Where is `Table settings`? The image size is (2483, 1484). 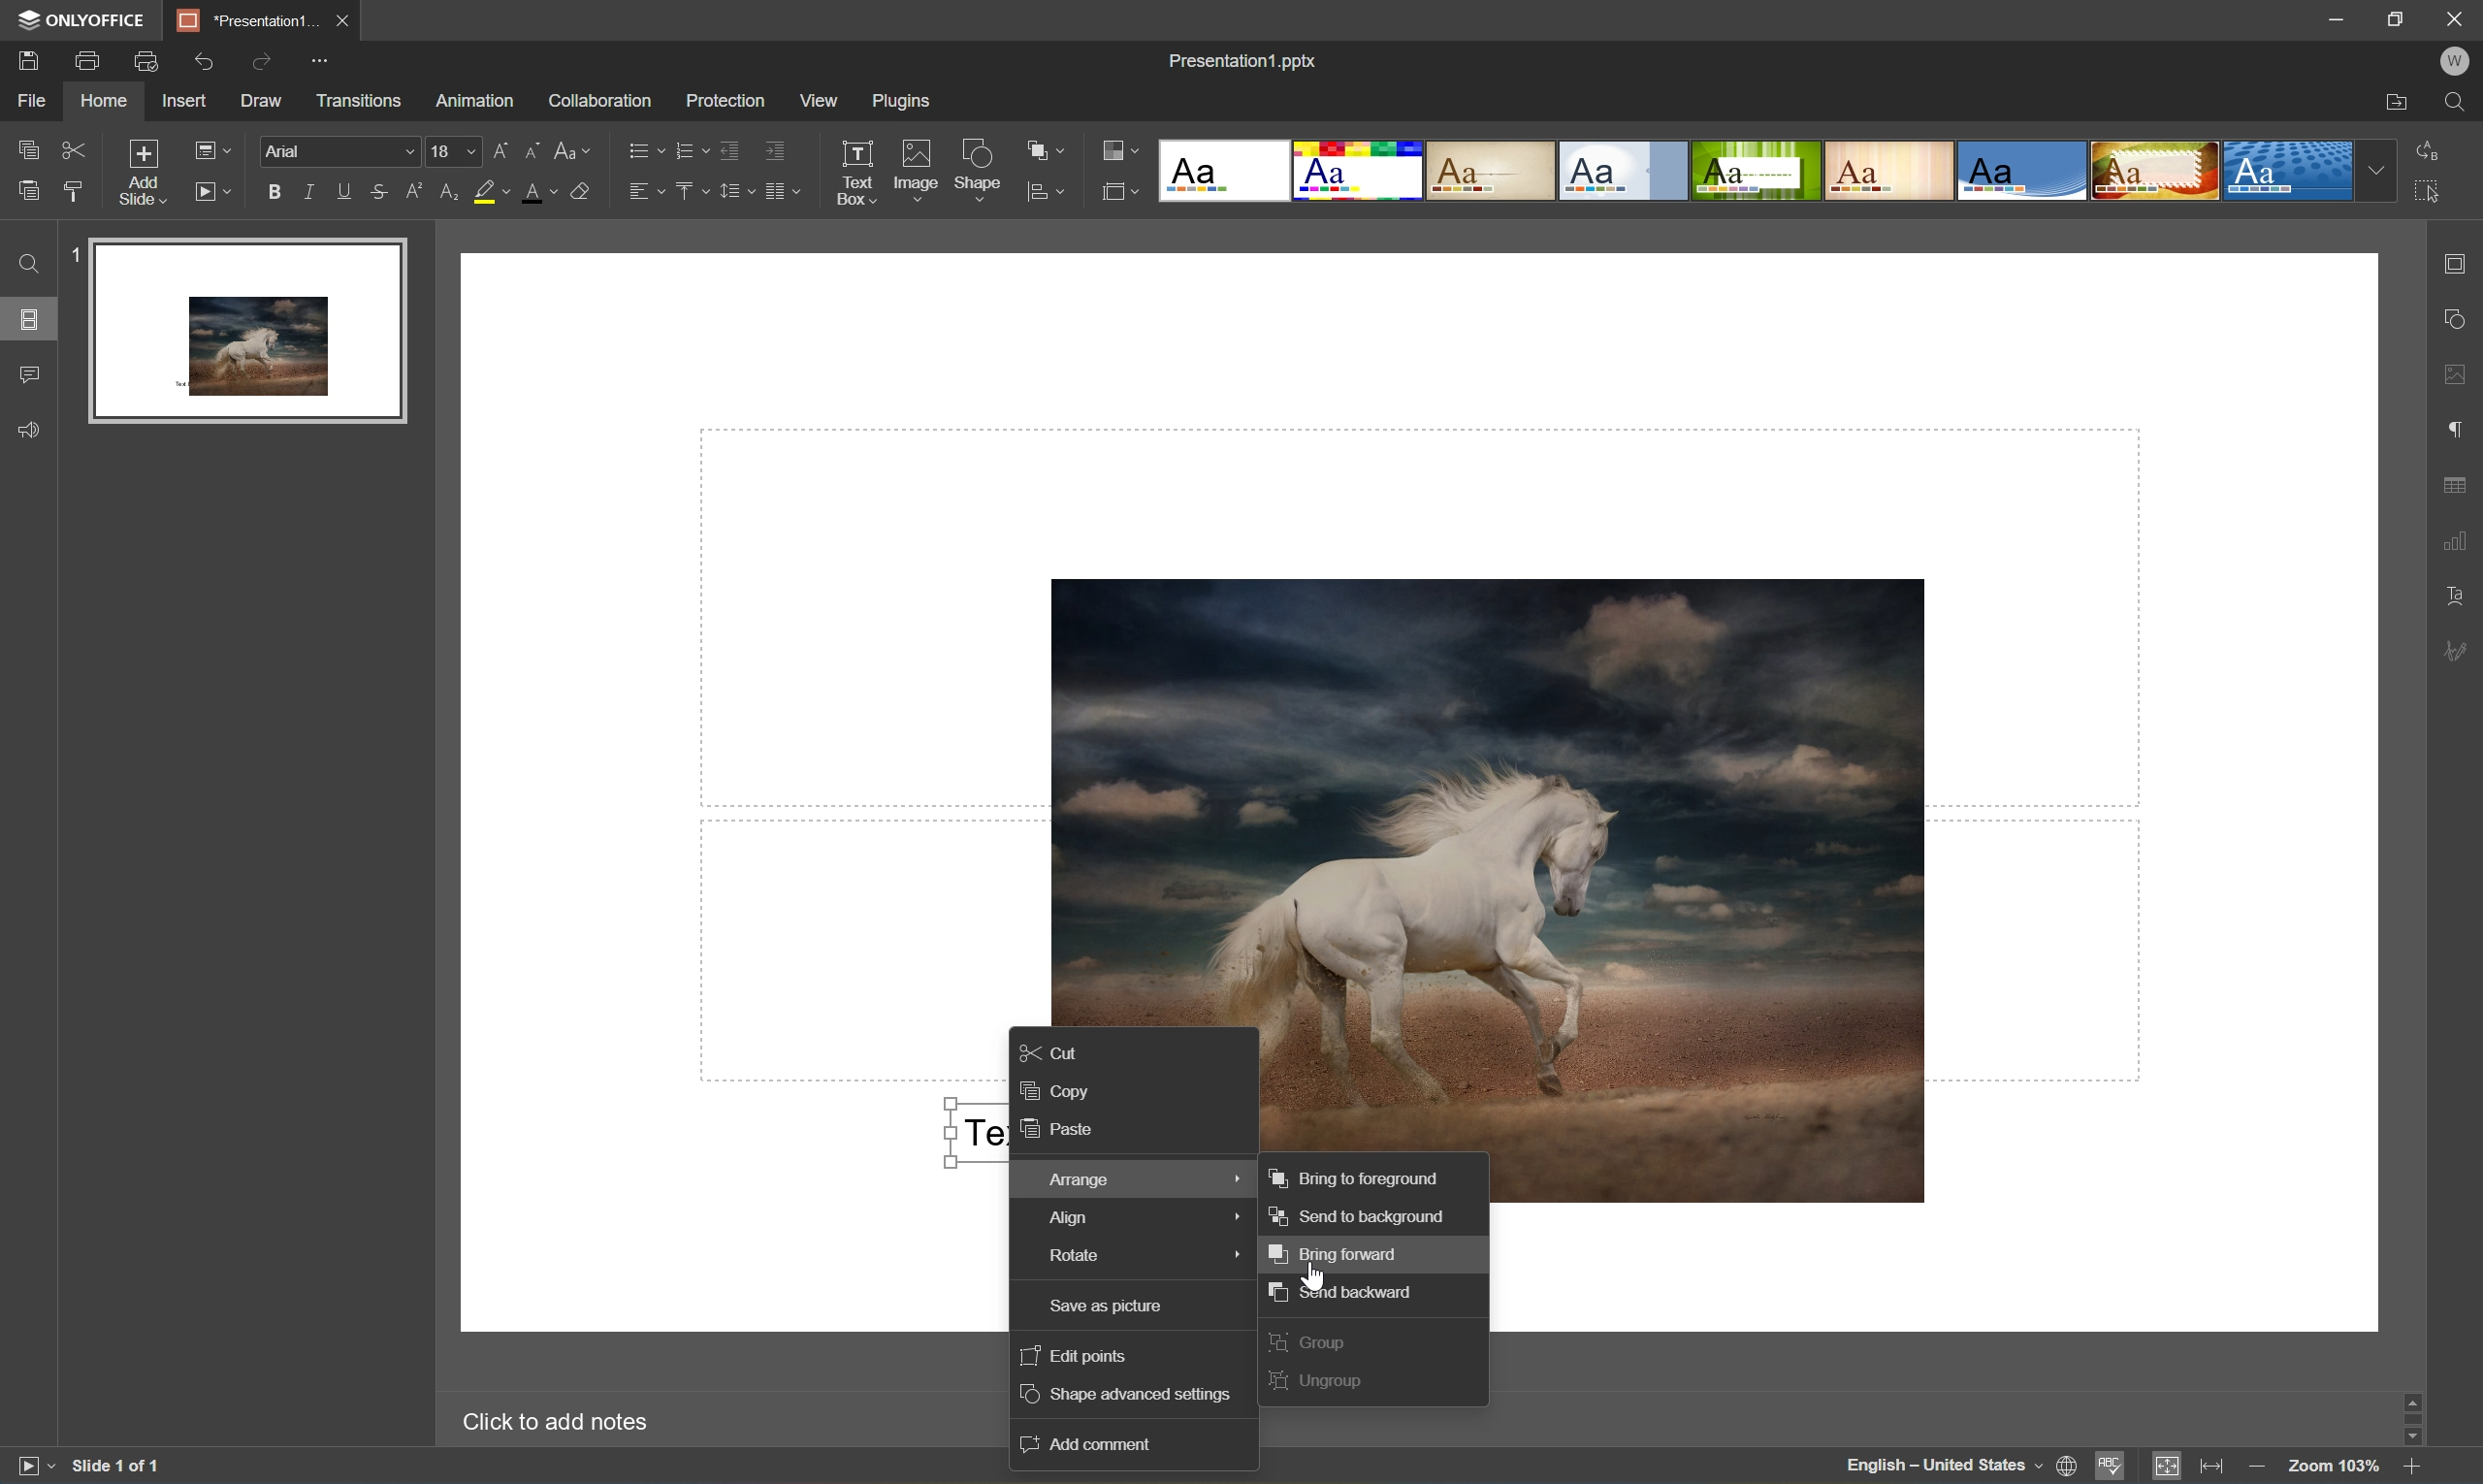
Table settings is located at coordinates (2460, 490).